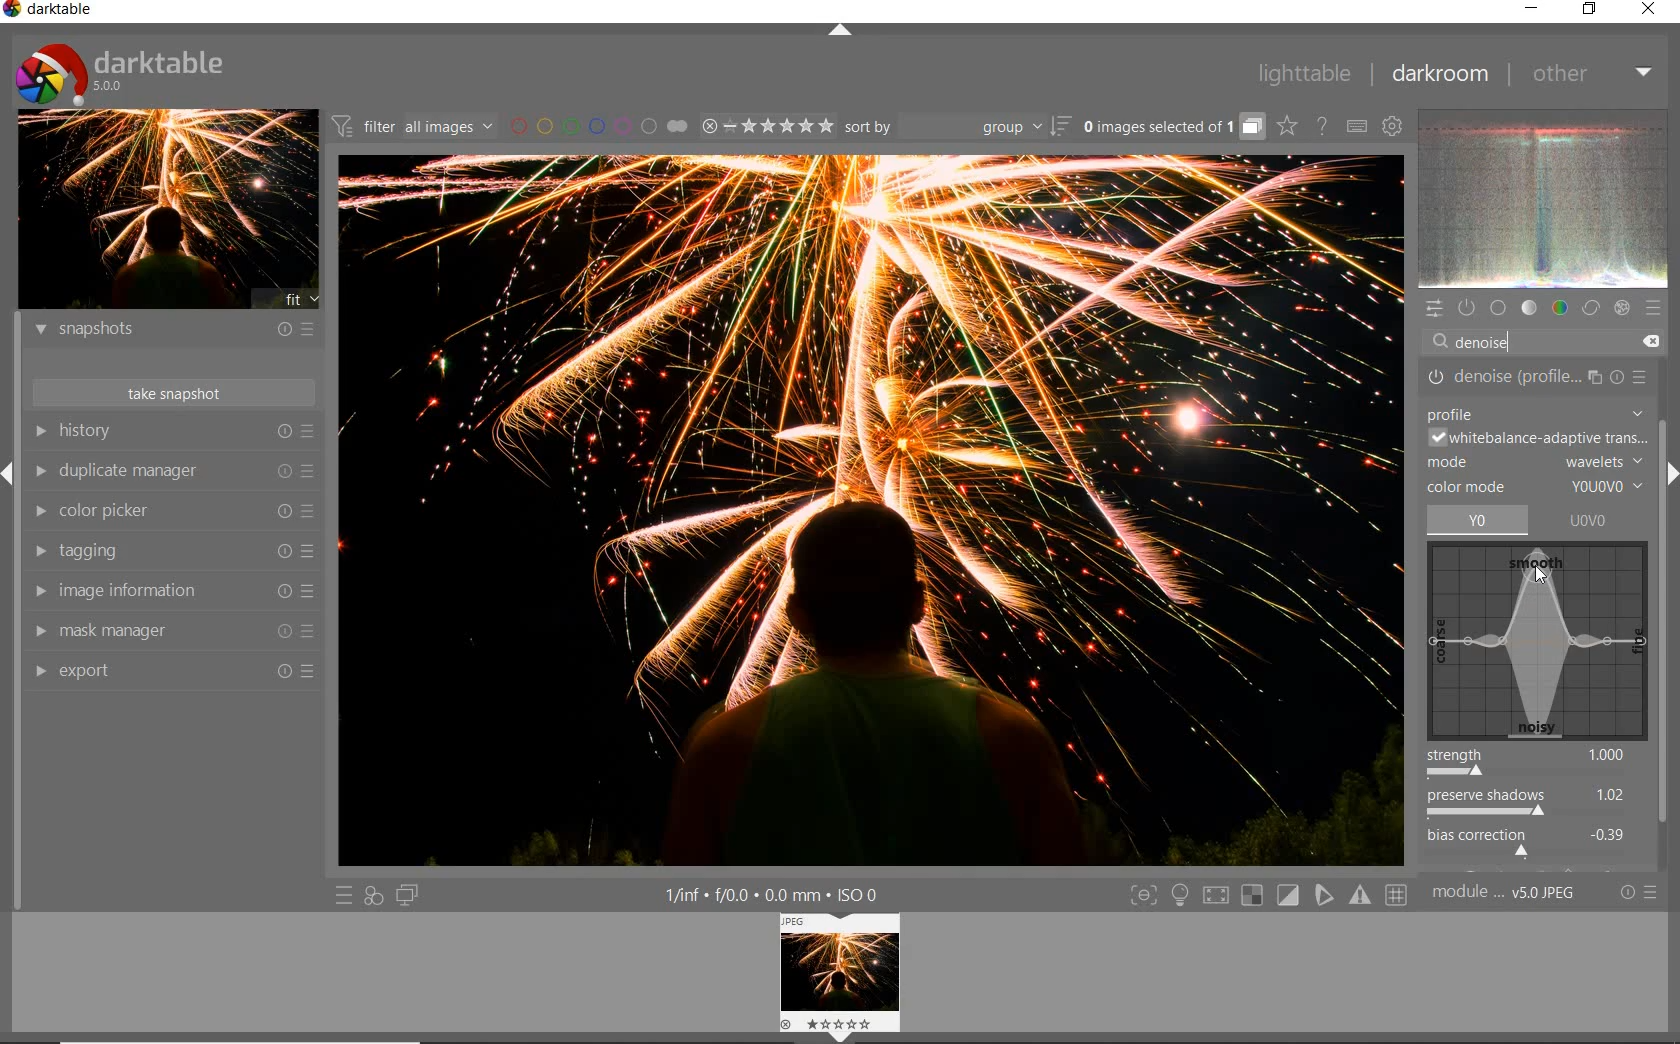 The width and height of the screenshot is (1680, 1044). What do you see at coordinates (10, 474) in the screenshot?
I see `Expand/Collapse` at bounding box center [10, 474].